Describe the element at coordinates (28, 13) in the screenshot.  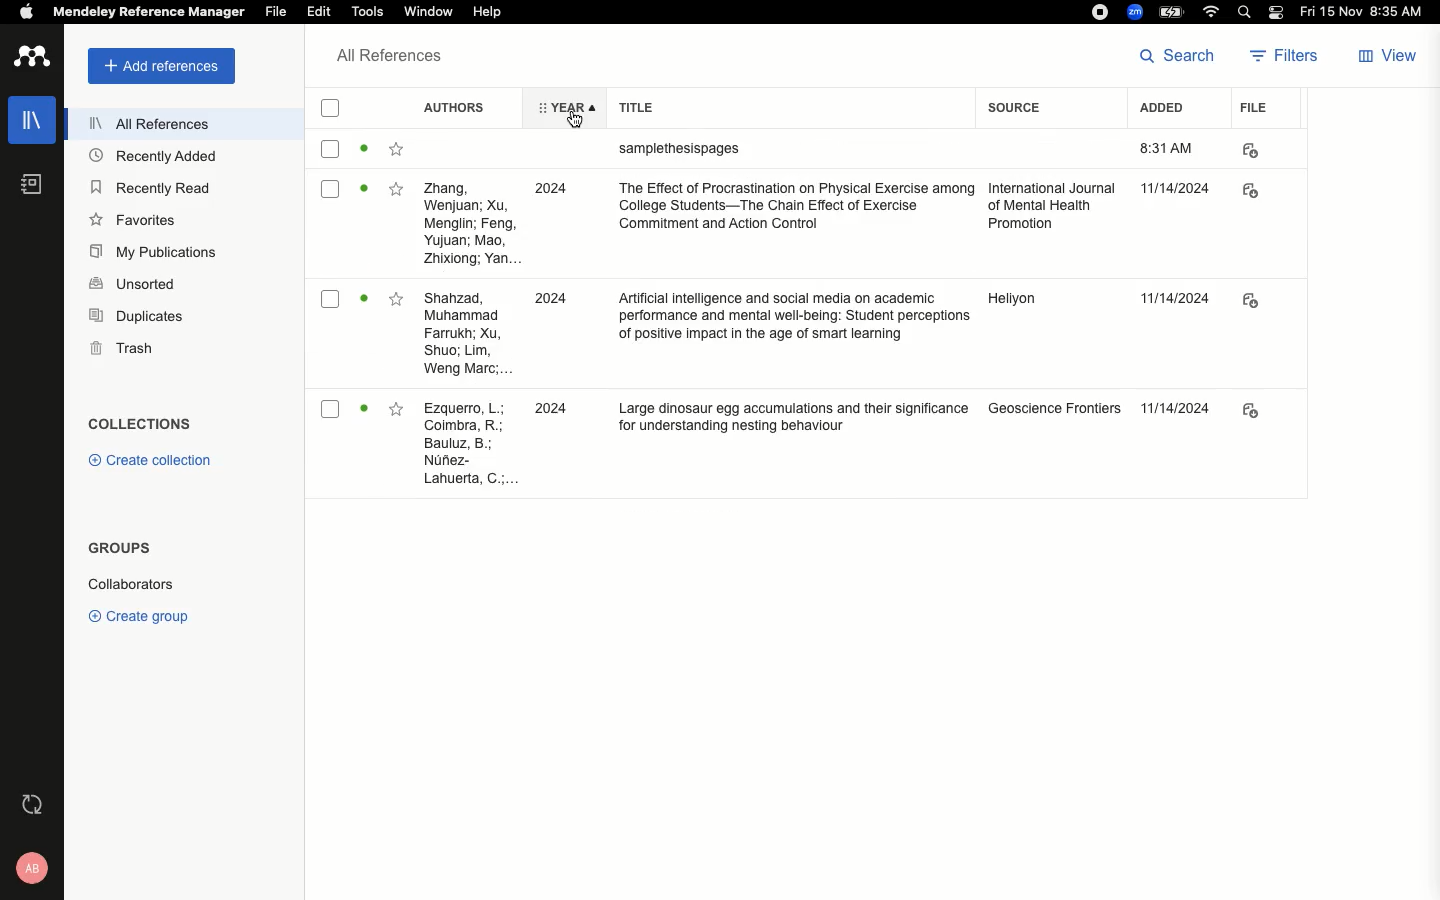
I see `Apple logo` at that location.